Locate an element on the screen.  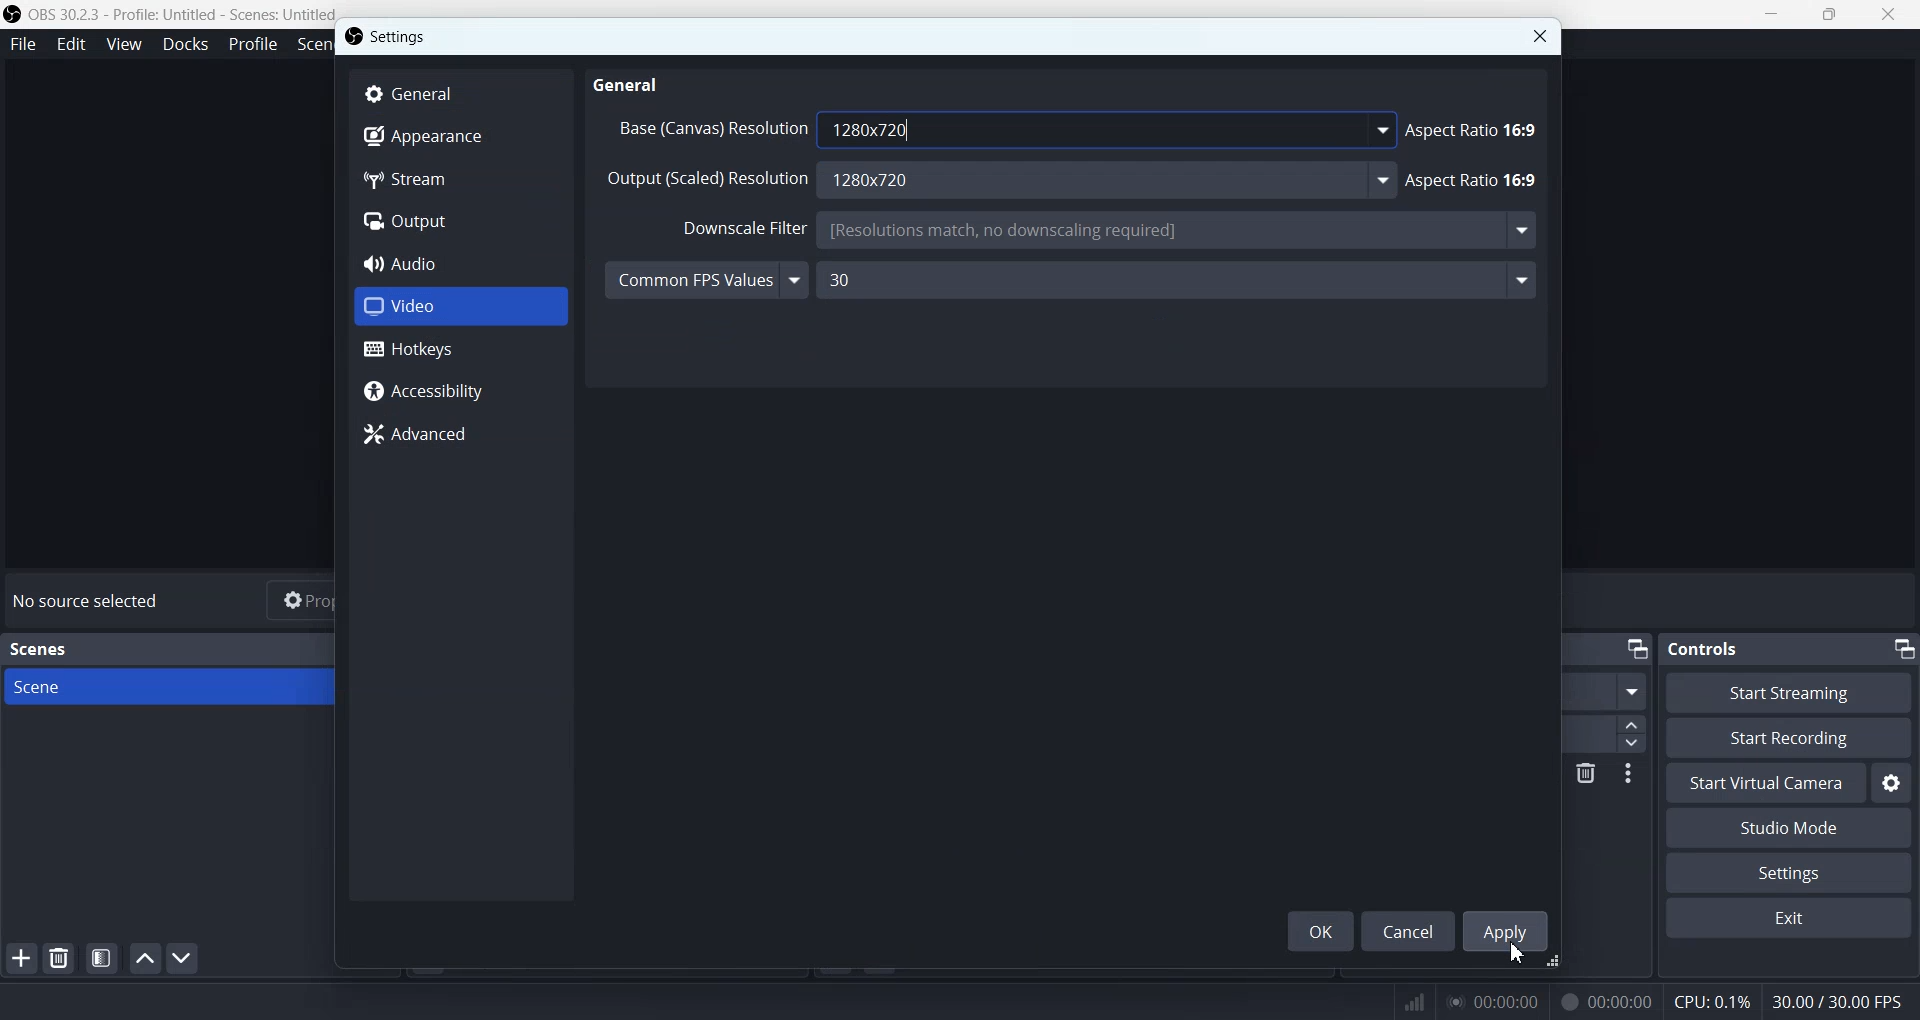
Downscale Filter Bicubic (Sharpened scaling, 16 samples) is located at coordinates (1095, 232).